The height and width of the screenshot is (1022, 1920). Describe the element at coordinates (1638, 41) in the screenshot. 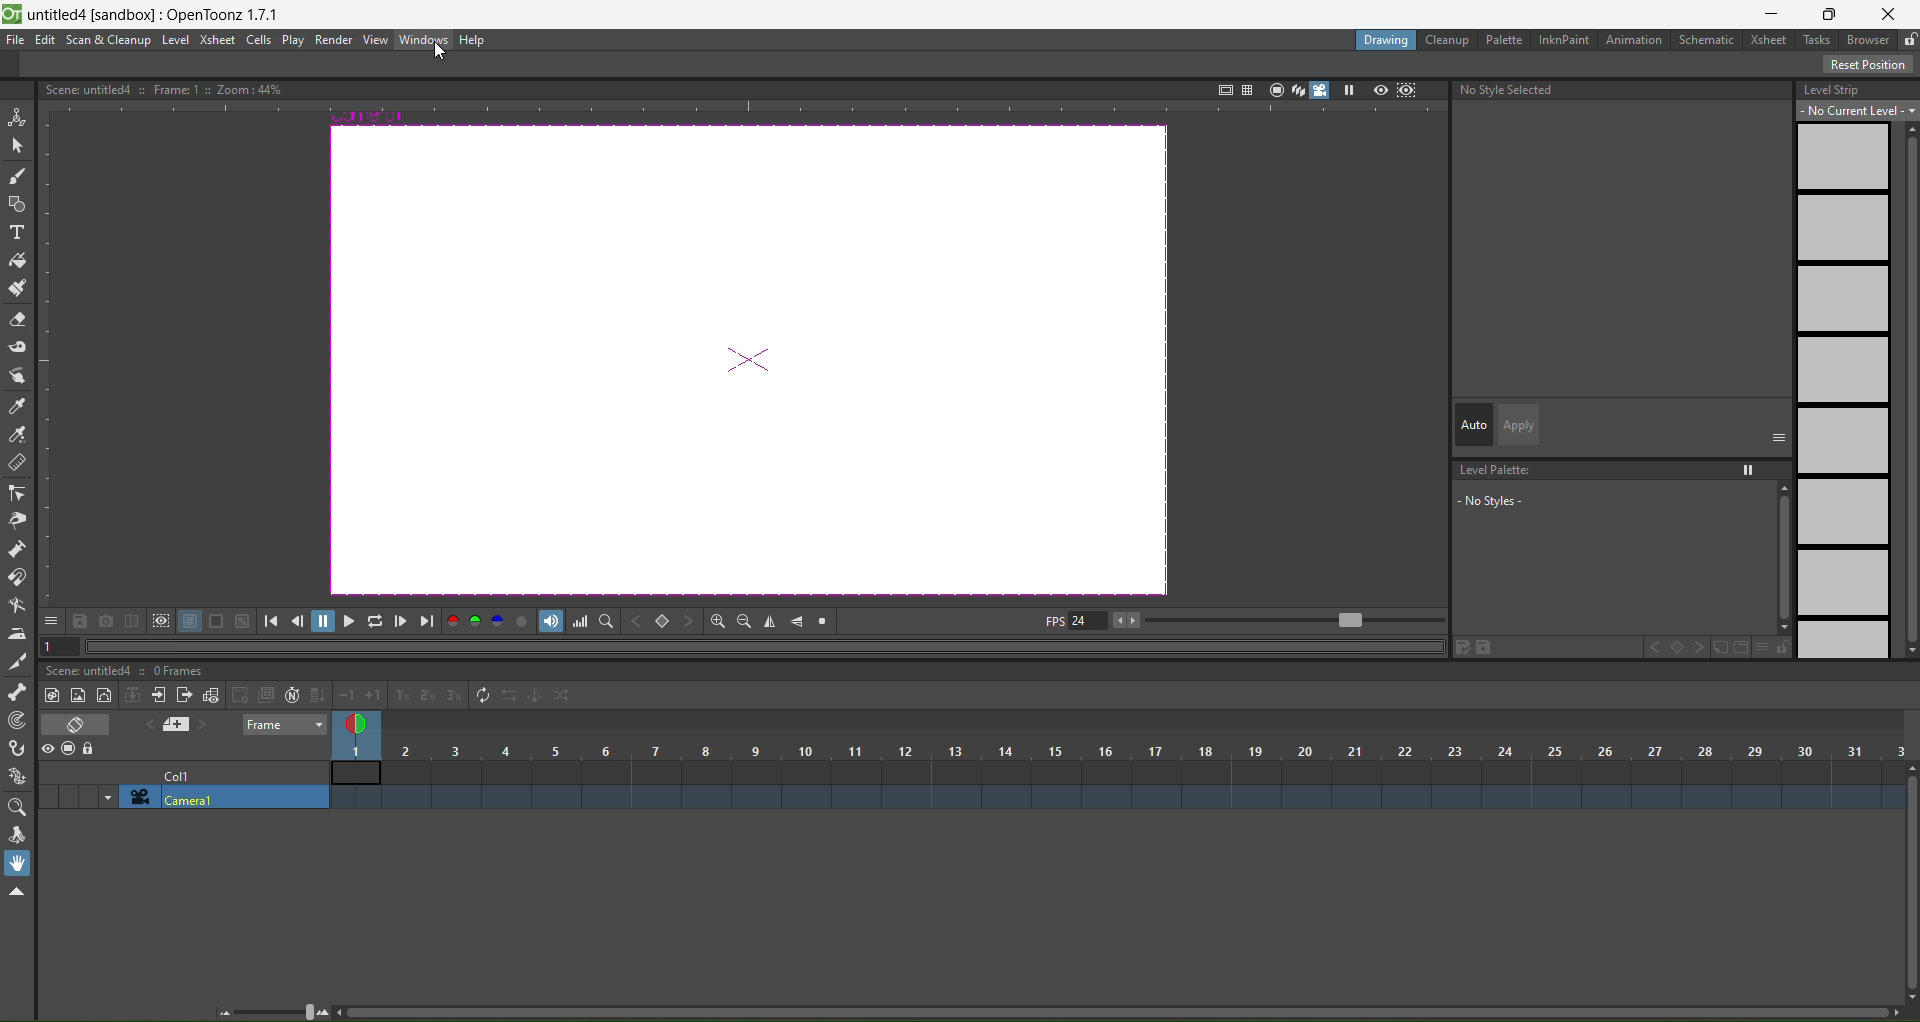

I see `animation` at that location.